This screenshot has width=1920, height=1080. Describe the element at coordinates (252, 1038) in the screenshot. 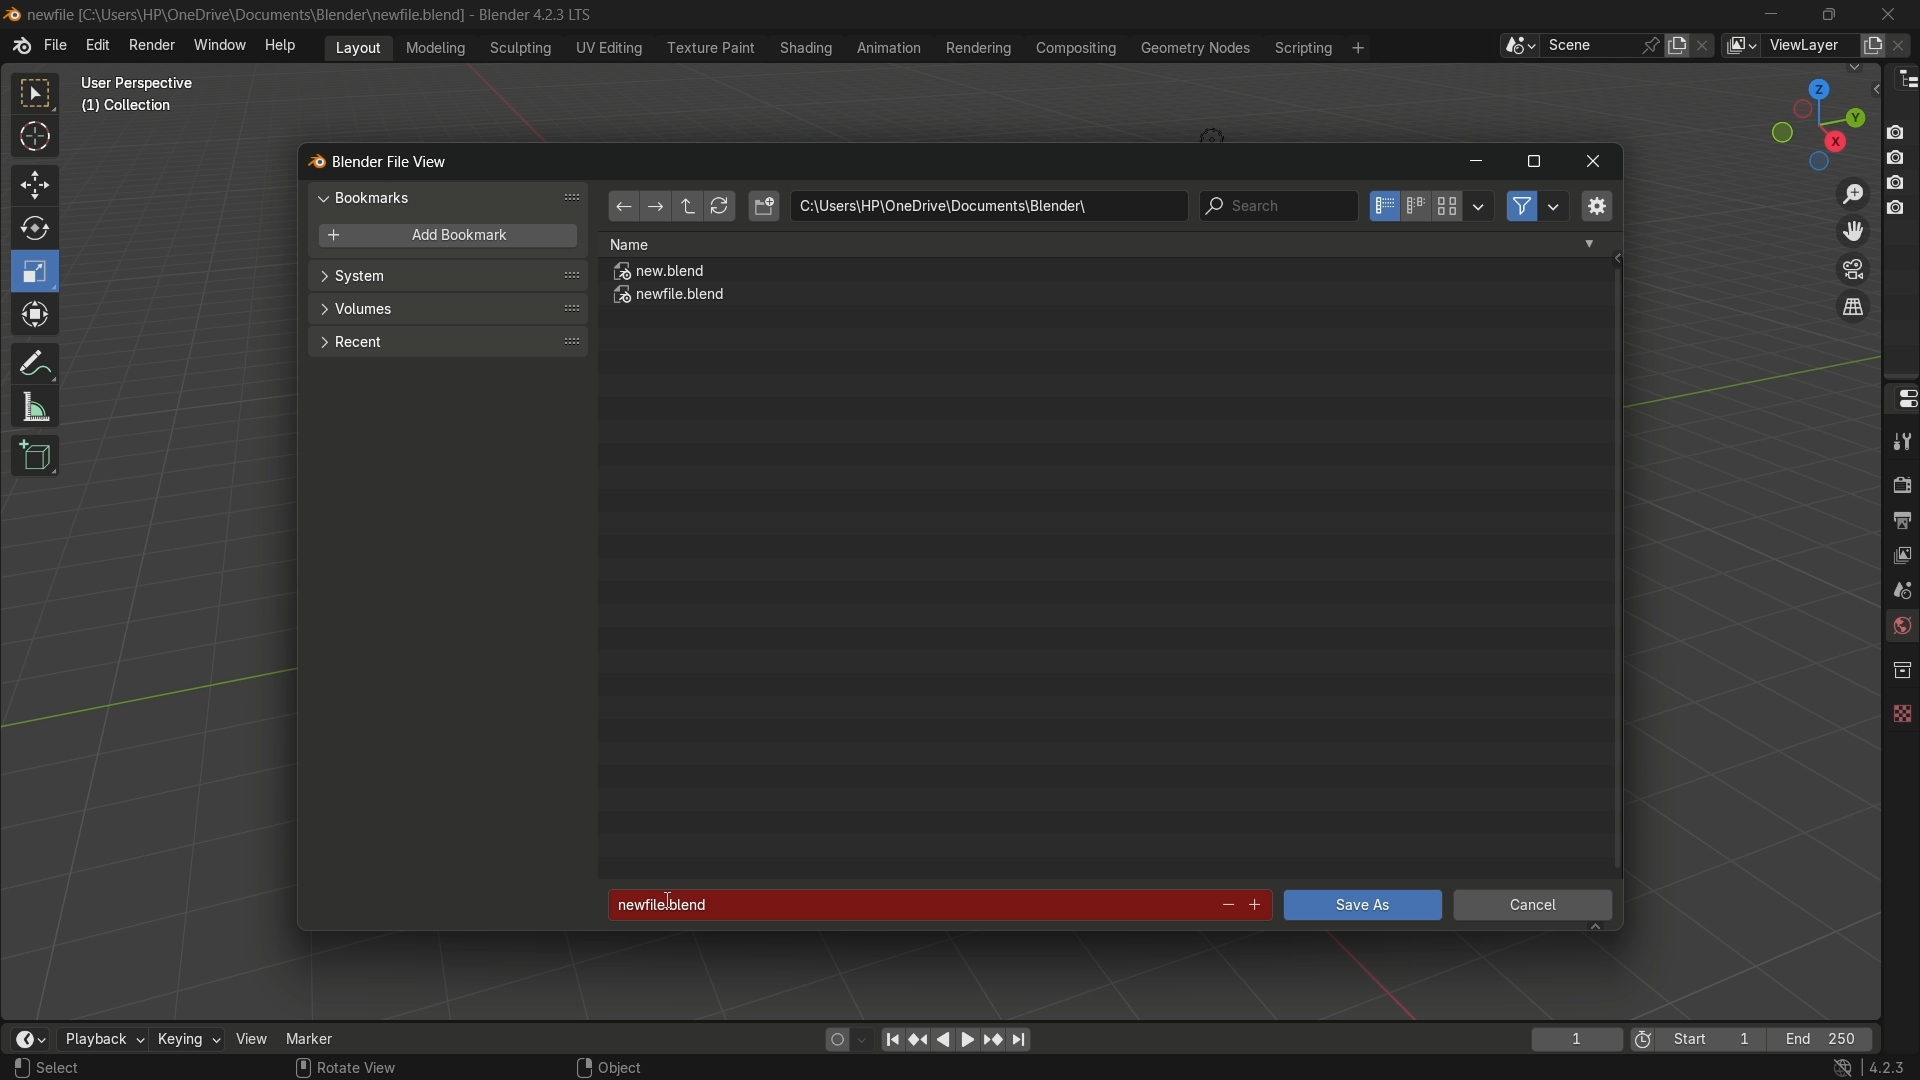

I see `view` at that location.